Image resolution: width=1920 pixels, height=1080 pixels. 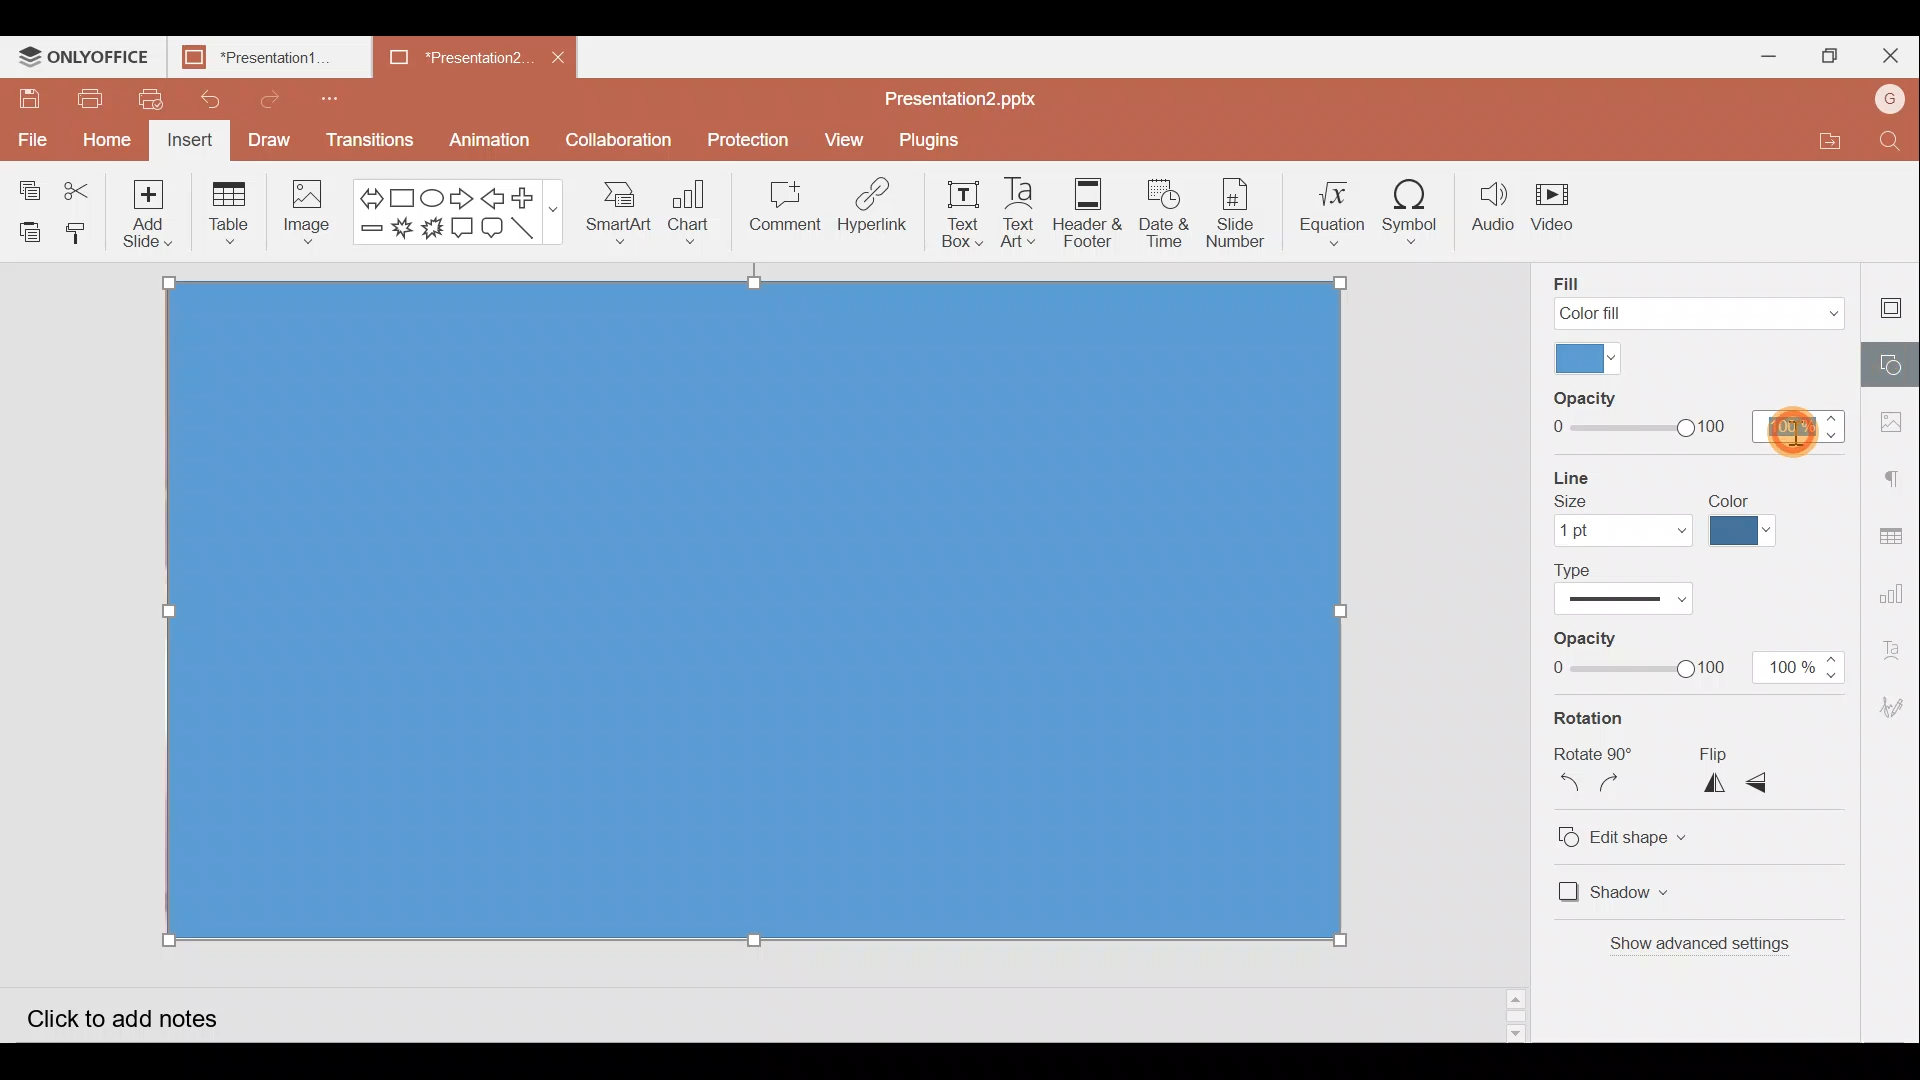 What do you see at coordinates (620, 140) in the screenshot?
I see `Collaboration` at bounding box center [620, 140].